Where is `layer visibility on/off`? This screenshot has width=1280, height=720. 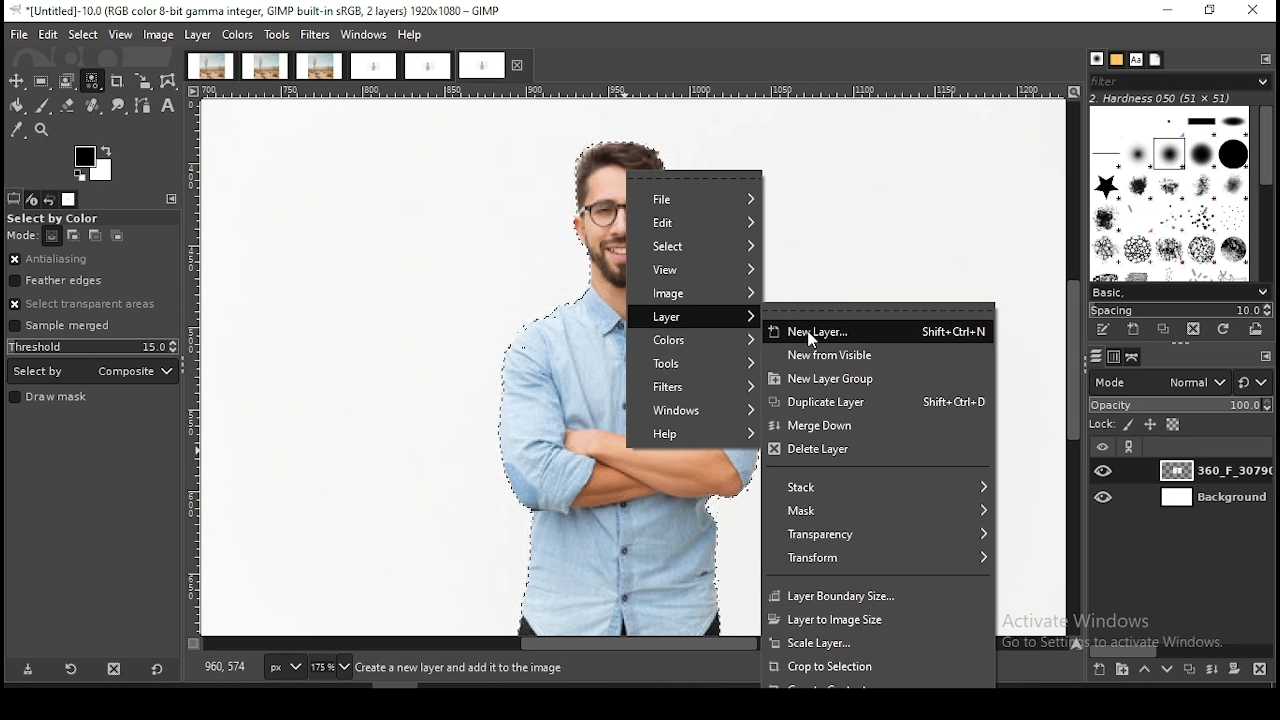 layer visibility on/off is located at coordinates (1105, 498).